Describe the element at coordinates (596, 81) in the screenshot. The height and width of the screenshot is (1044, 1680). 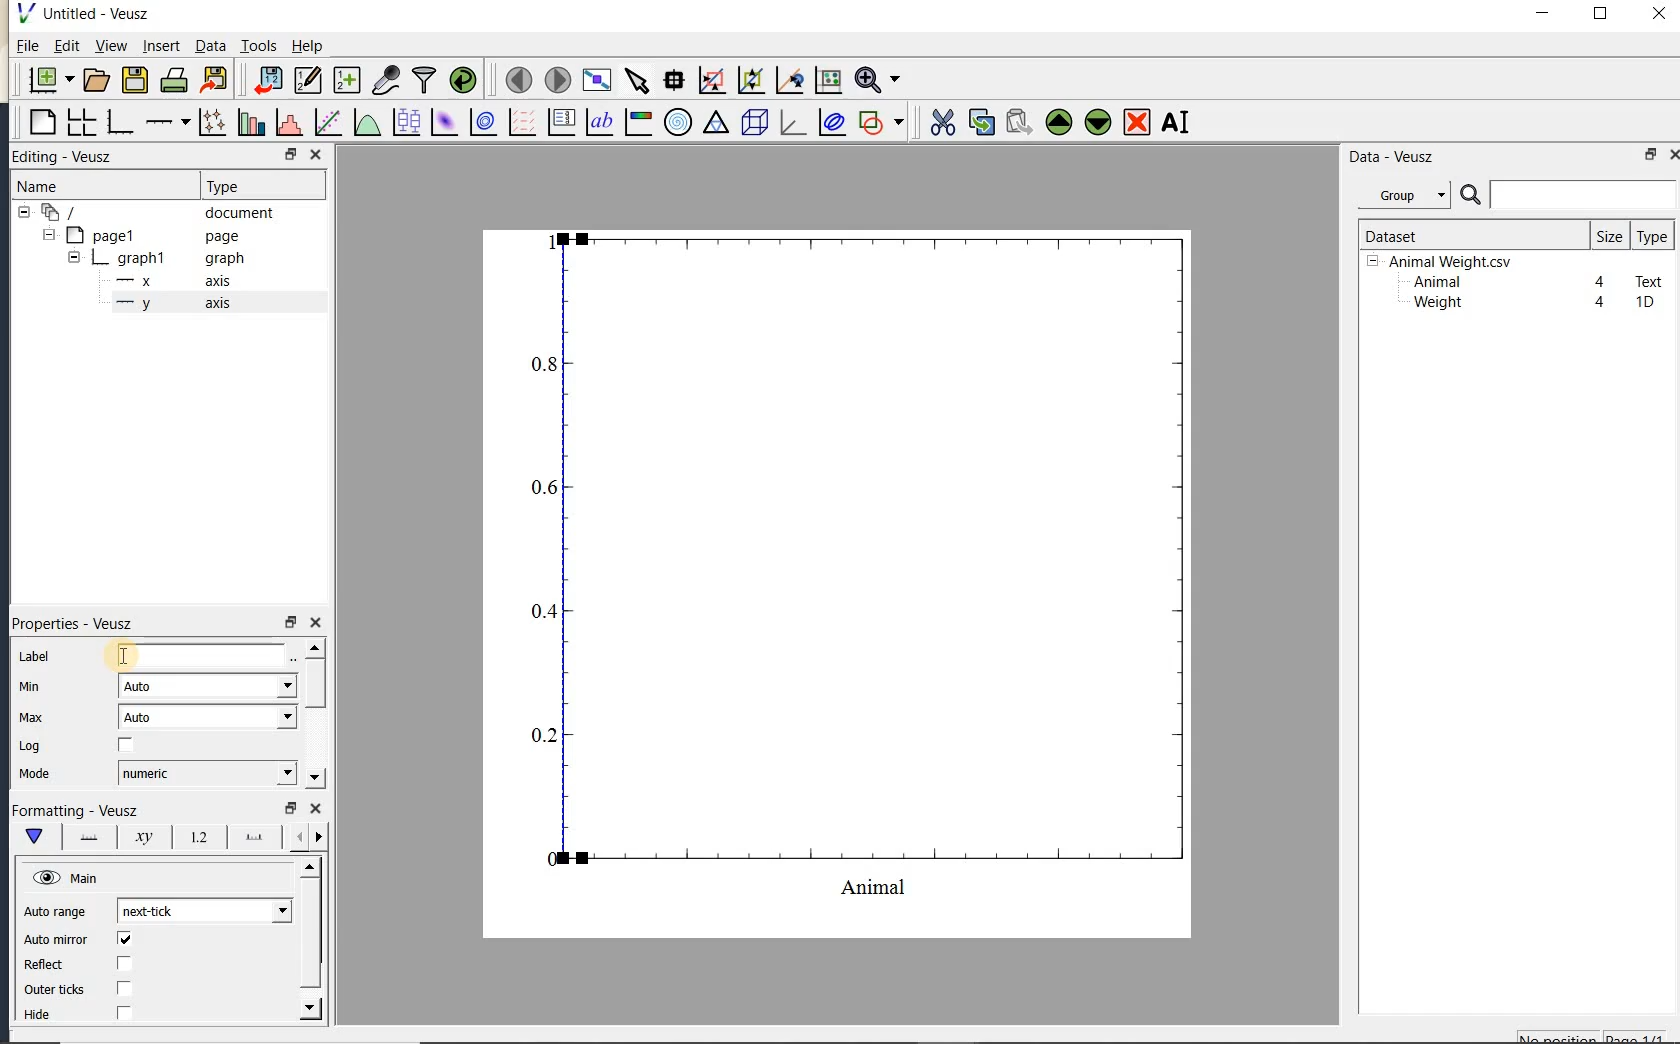
I see `view plot full screen` at that location.